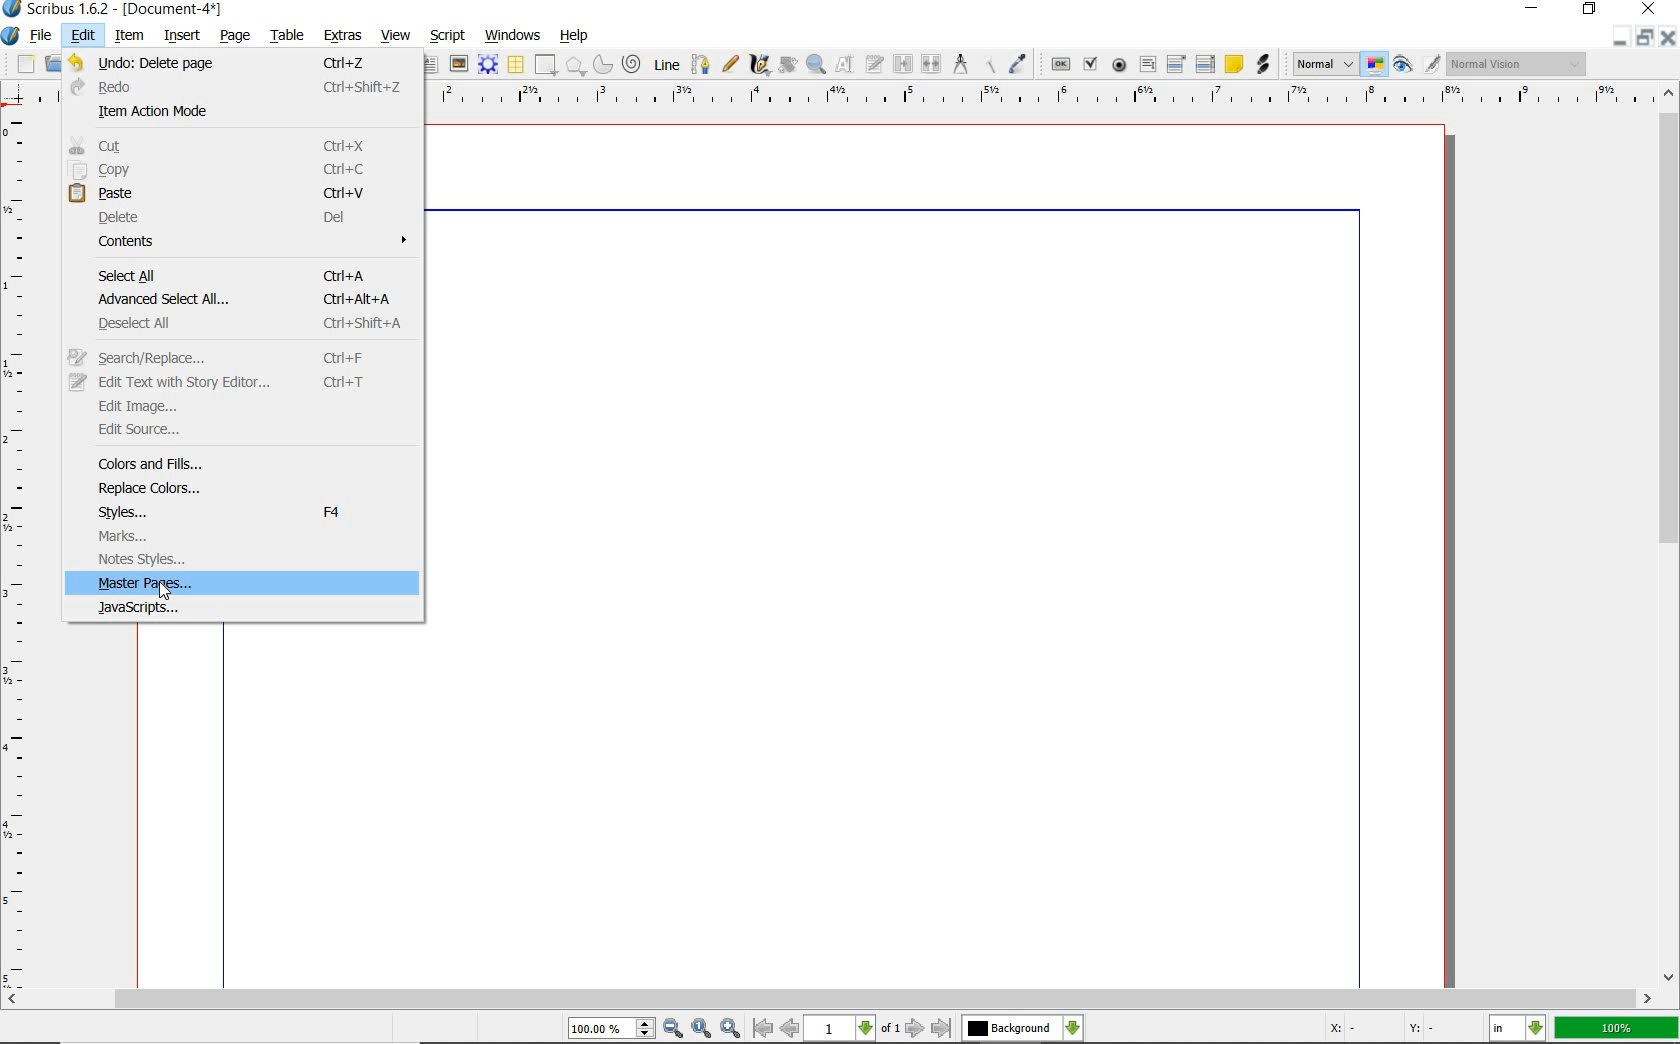  Describe the element at coordinates (1023, 1029) in the screenshot. I see `Background` at that location.